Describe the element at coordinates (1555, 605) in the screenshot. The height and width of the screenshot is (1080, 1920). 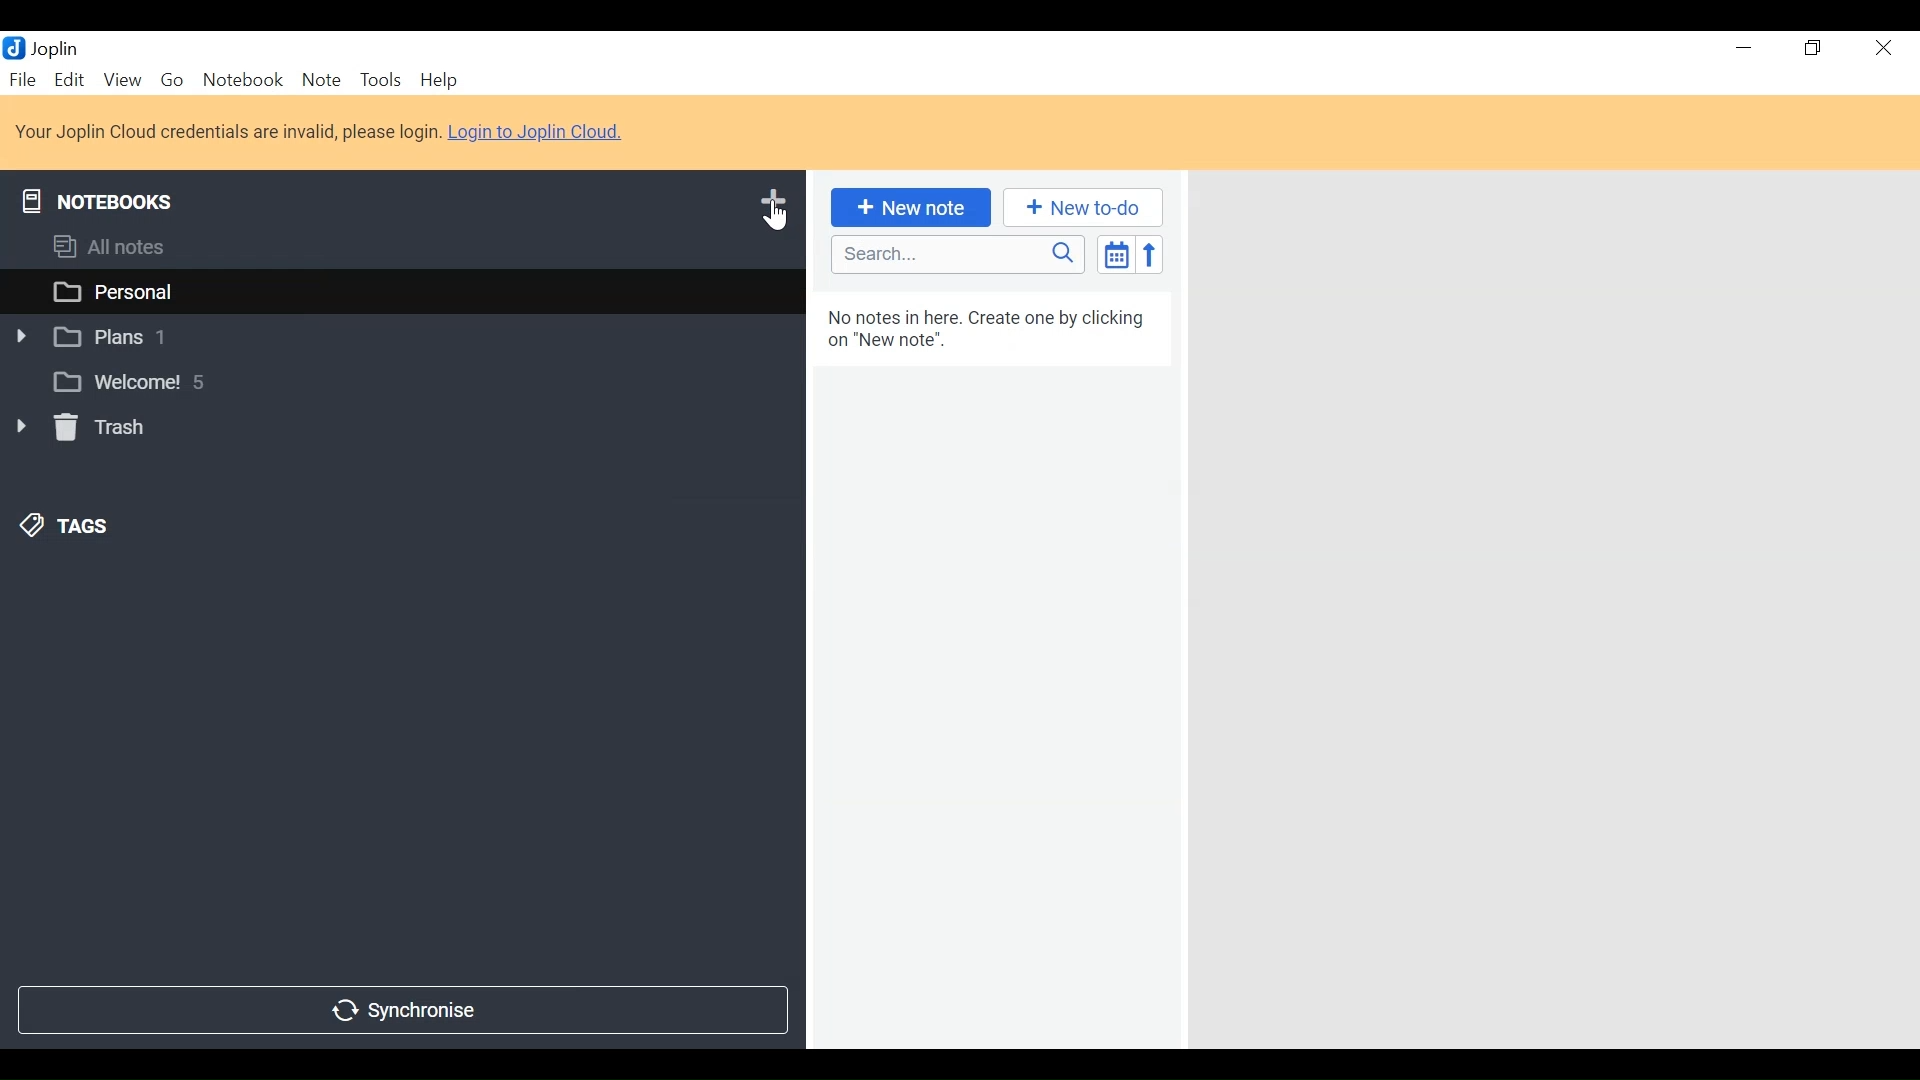
I see `Display` at that location.